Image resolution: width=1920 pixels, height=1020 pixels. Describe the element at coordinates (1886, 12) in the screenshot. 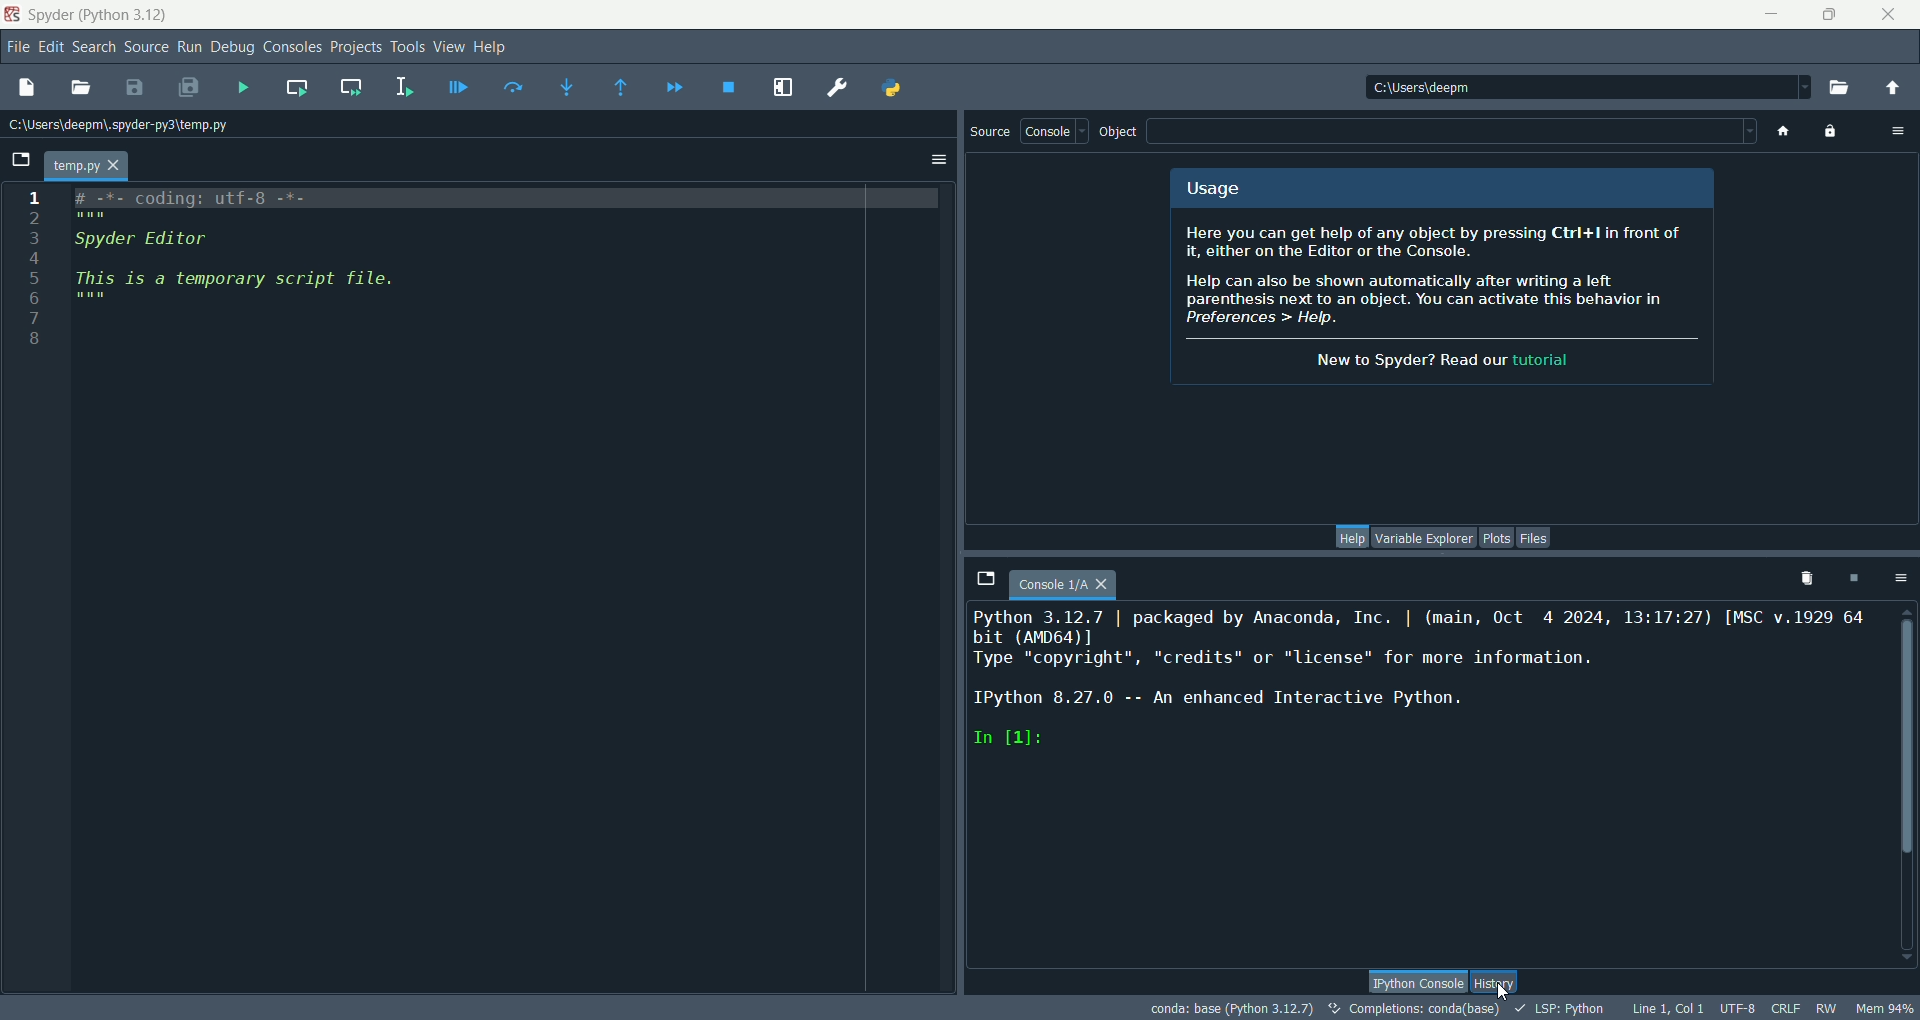

I see `close` at that location.